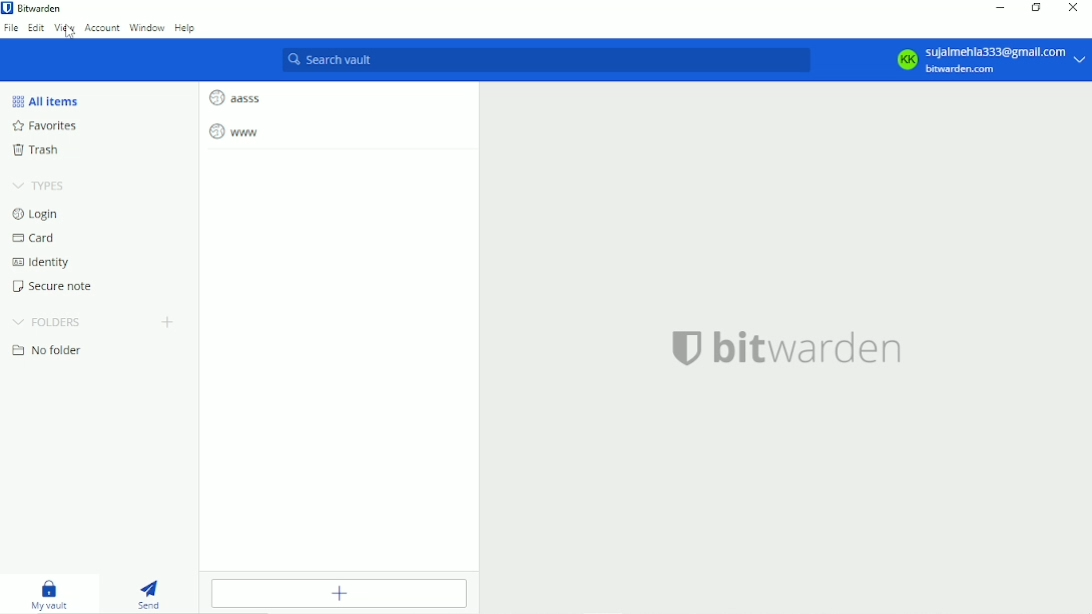 This screenshot has width=1092, height=614. Describe the element at coordinates (48, 99) in the screenshot. I see `All items` at that location.